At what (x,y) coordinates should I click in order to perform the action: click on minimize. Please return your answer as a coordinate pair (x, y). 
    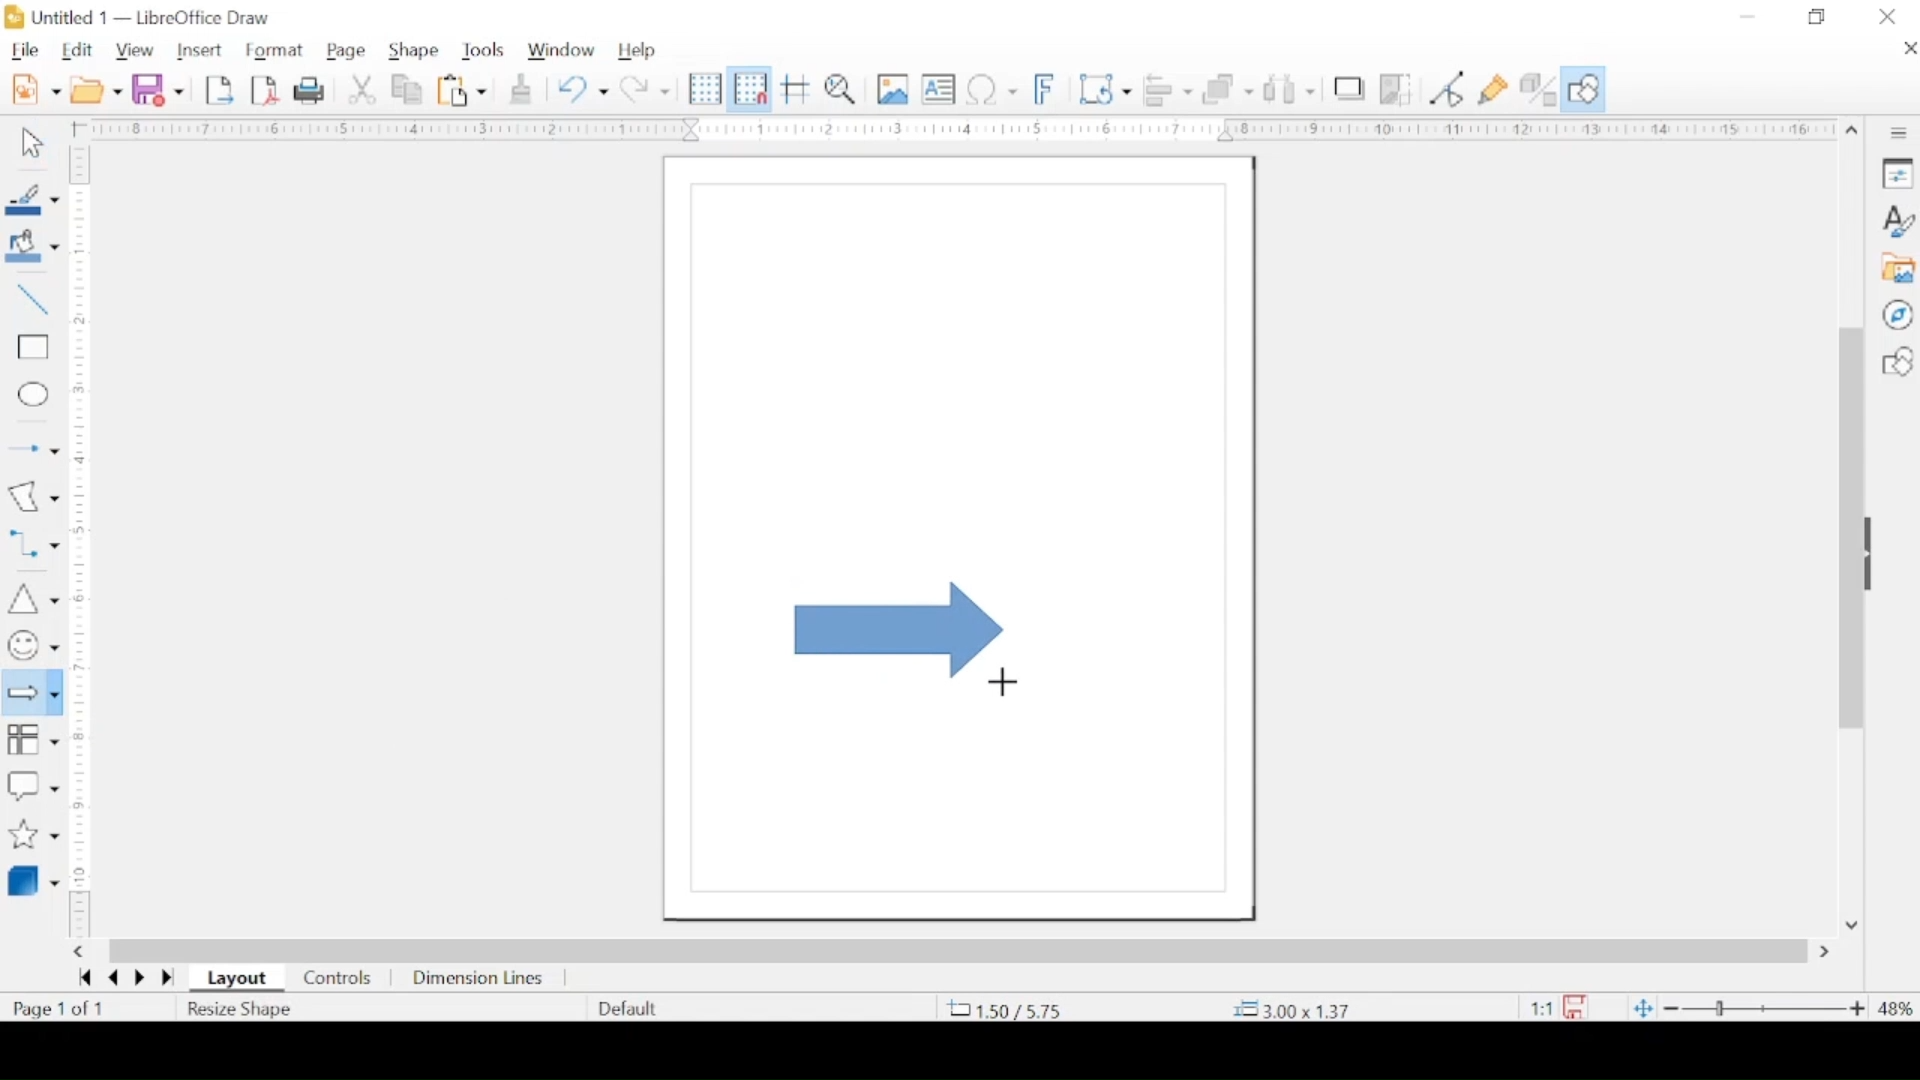
    Looking at the image, I should click on (1748, 17).